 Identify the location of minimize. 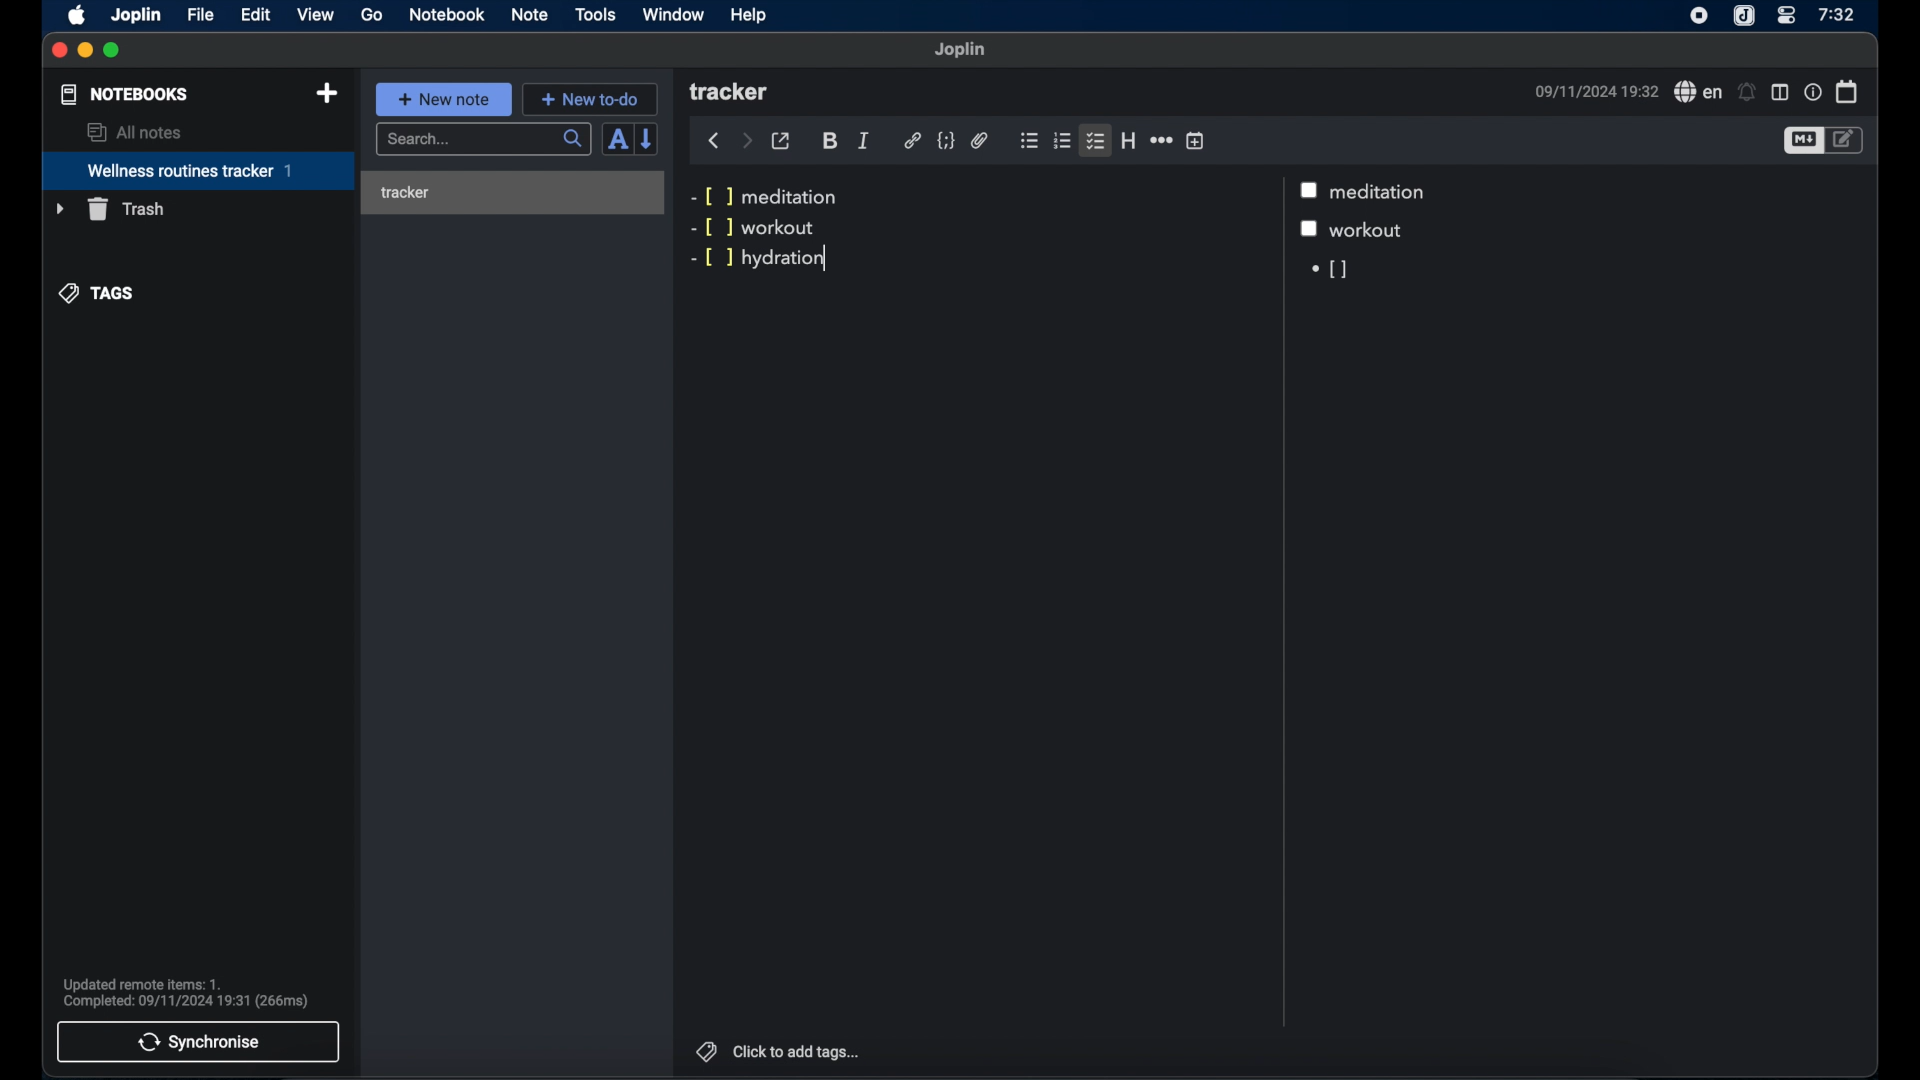
(86, 51).